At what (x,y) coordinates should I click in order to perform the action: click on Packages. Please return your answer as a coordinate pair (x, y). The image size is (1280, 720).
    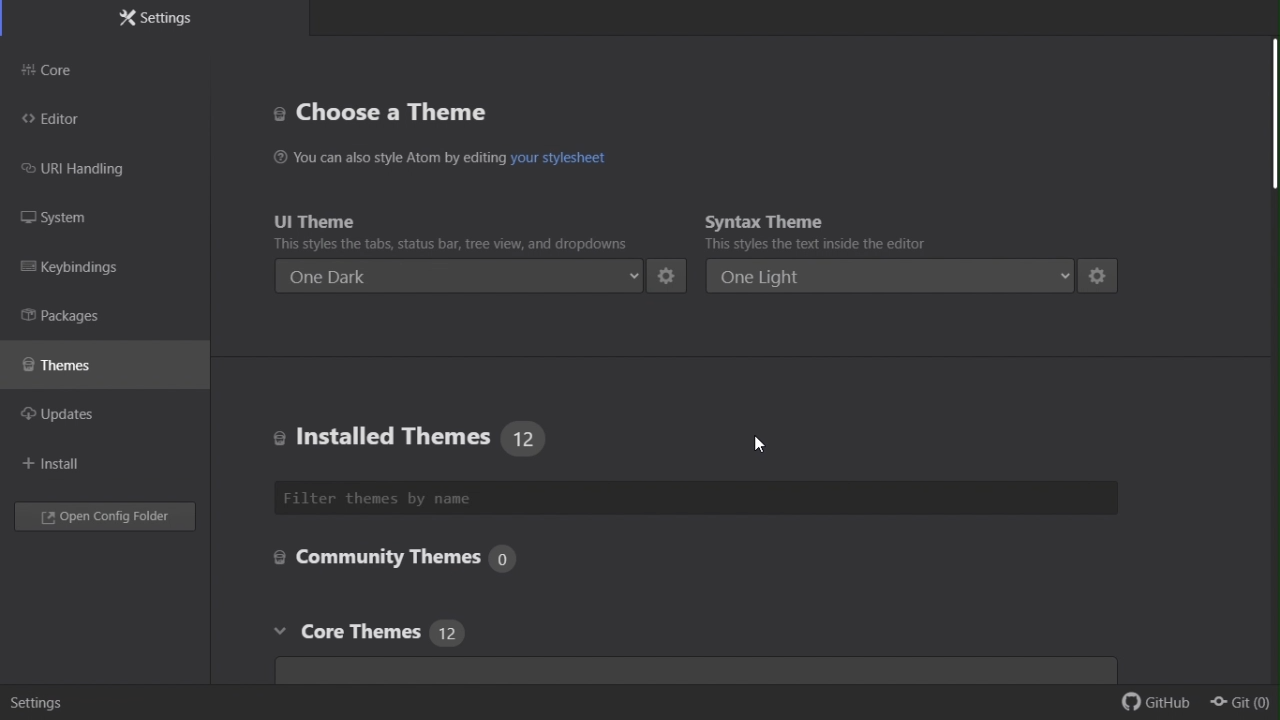
    Looking at the image, I should click on (76, 318).